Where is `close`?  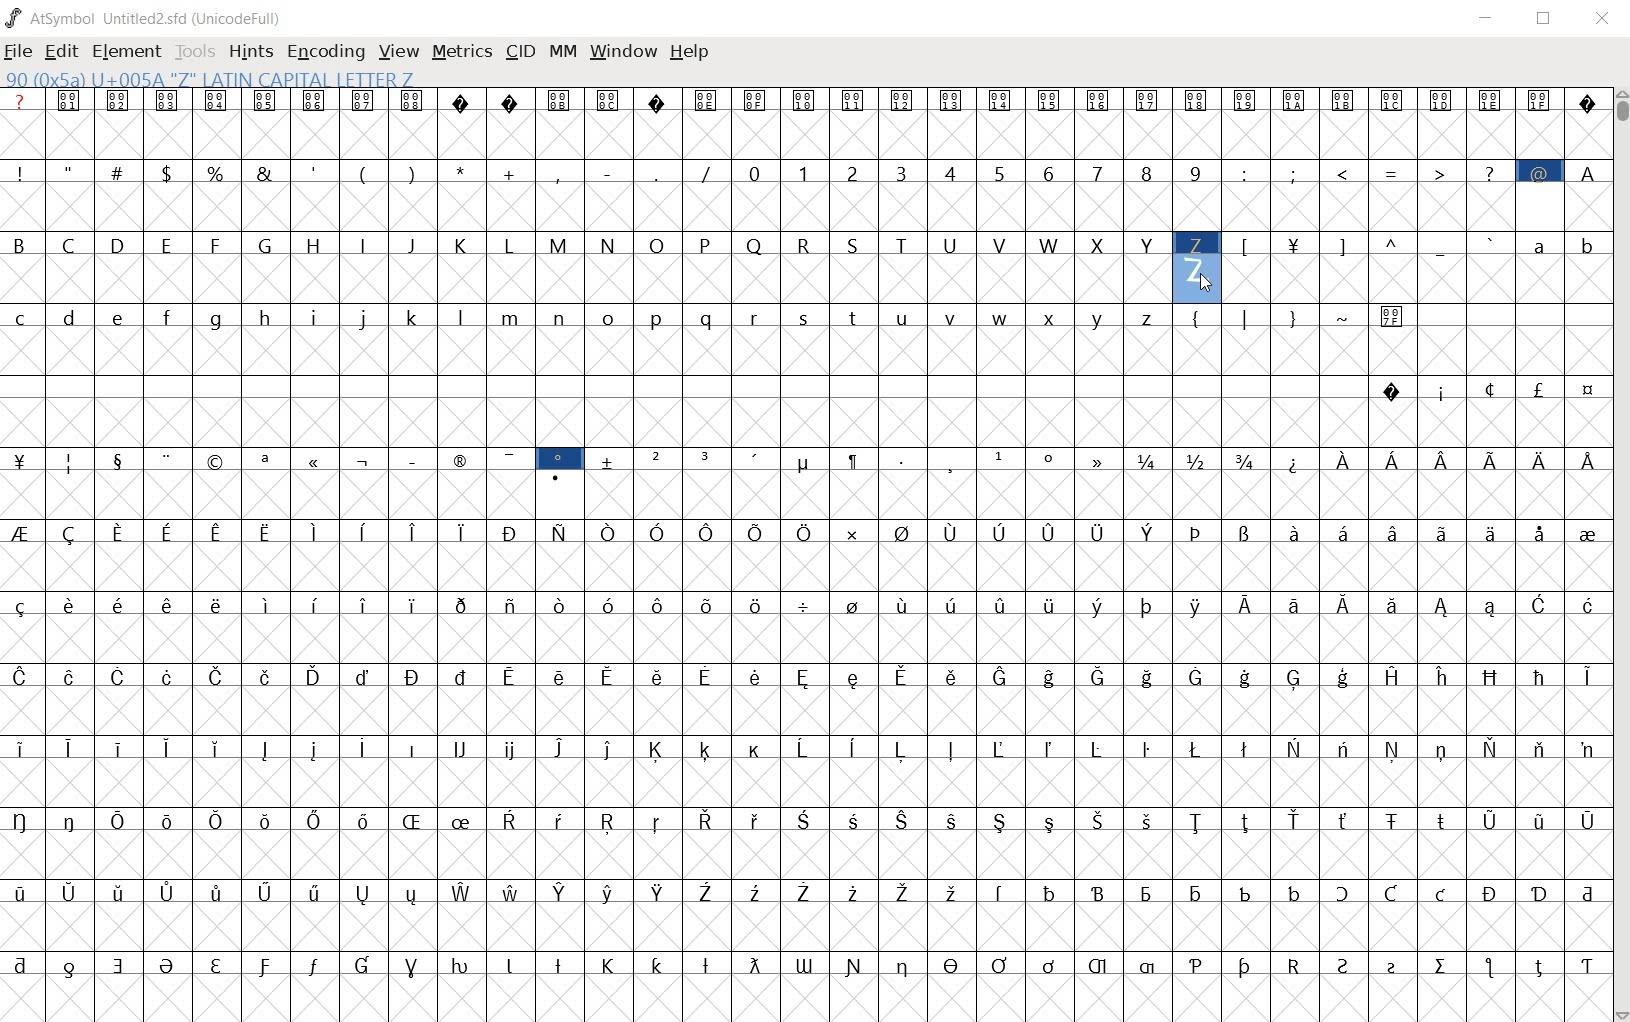
close is located at coordinates (1603, 17).